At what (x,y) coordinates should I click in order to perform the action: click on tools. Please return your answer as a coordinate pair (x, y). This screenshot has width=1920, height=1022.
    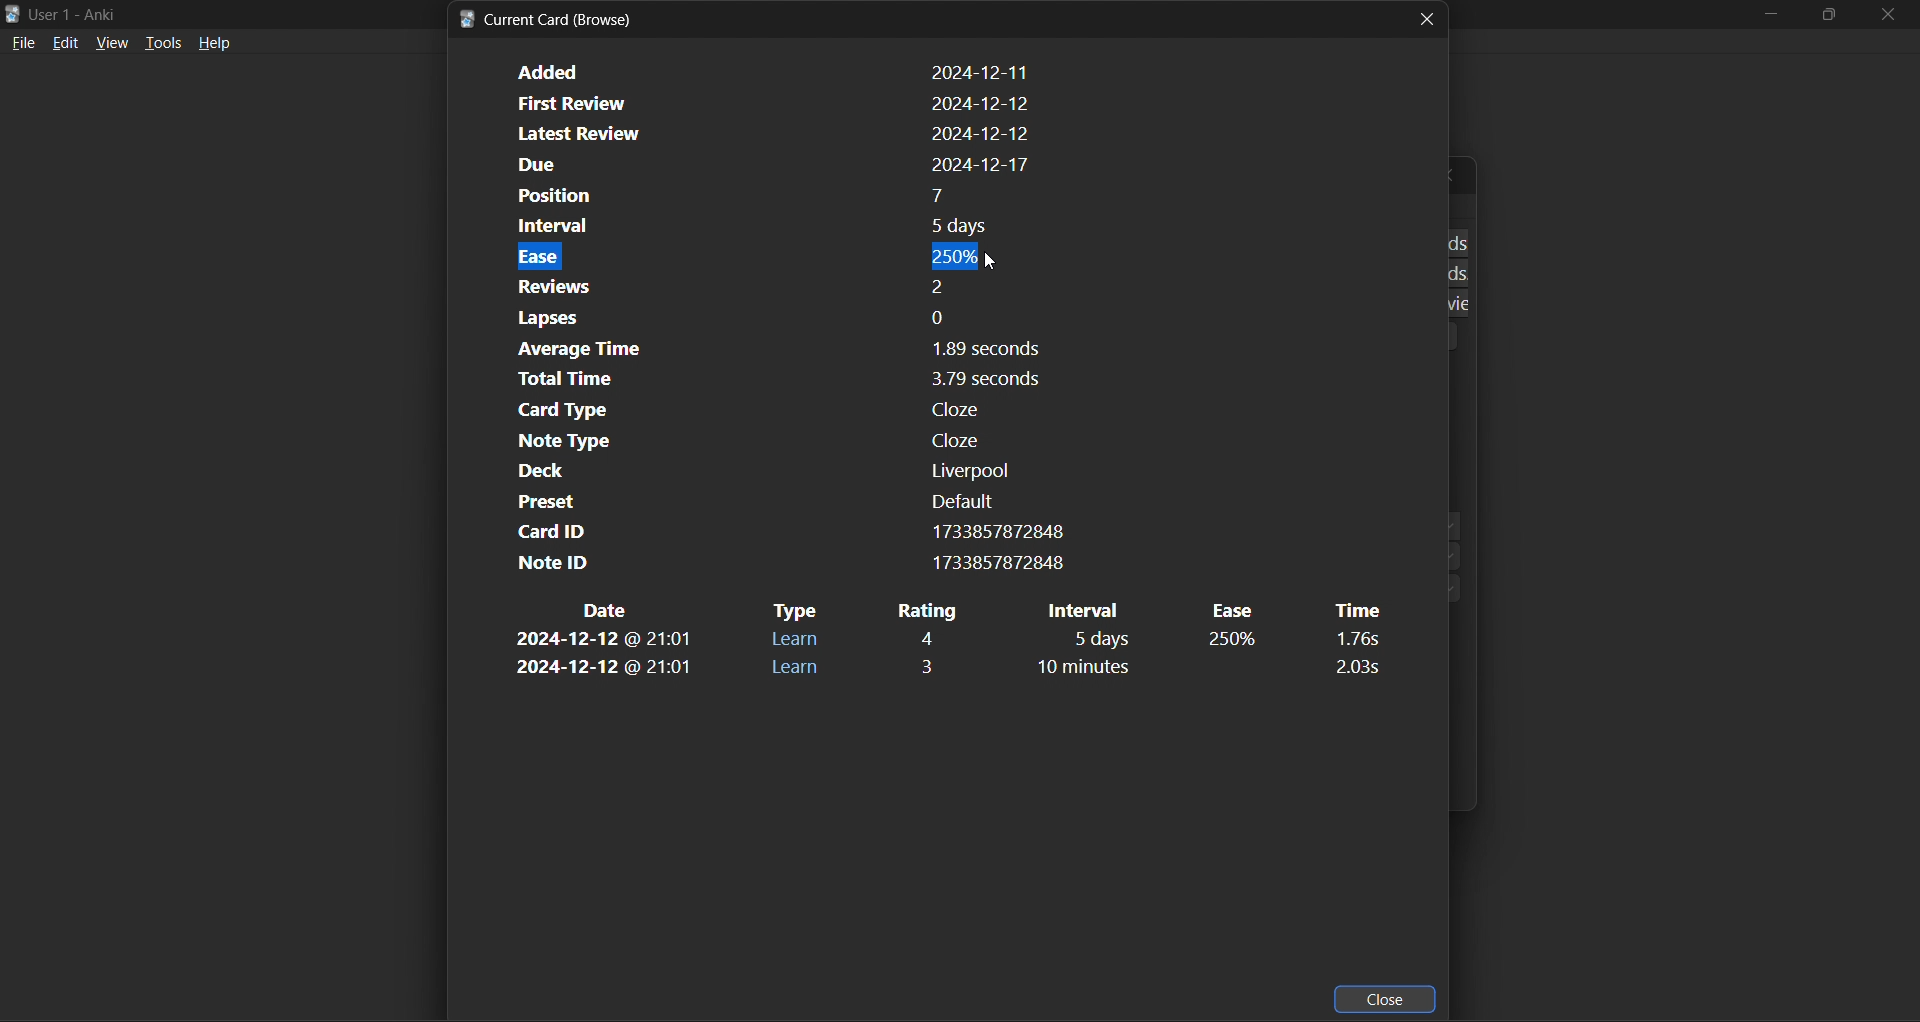
    Looking at the image, I should click on (162, 45).